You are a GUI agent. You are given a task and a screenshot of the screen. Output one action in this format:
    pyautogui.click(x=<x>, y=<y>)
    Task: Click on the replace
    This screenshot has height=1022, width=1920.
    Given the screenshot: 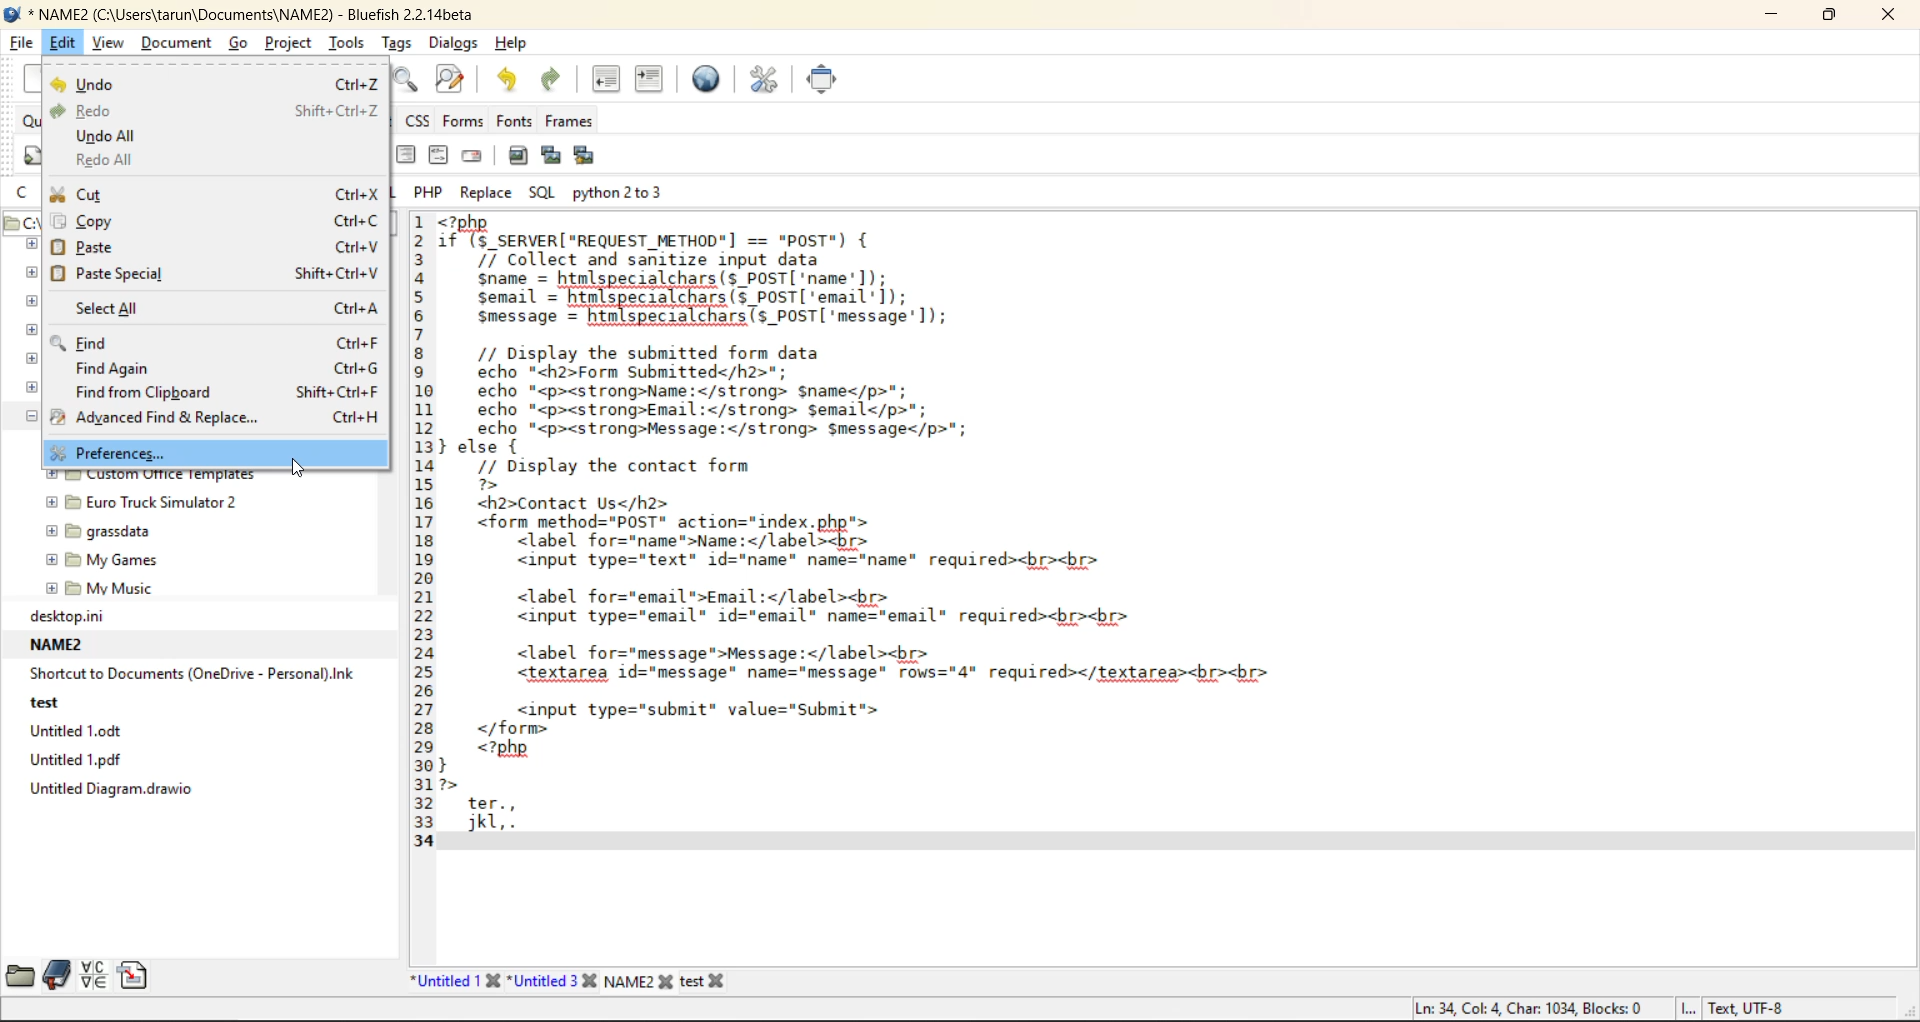 What is the action you would take?
    pyautogui.click(x=489, y=192)
    